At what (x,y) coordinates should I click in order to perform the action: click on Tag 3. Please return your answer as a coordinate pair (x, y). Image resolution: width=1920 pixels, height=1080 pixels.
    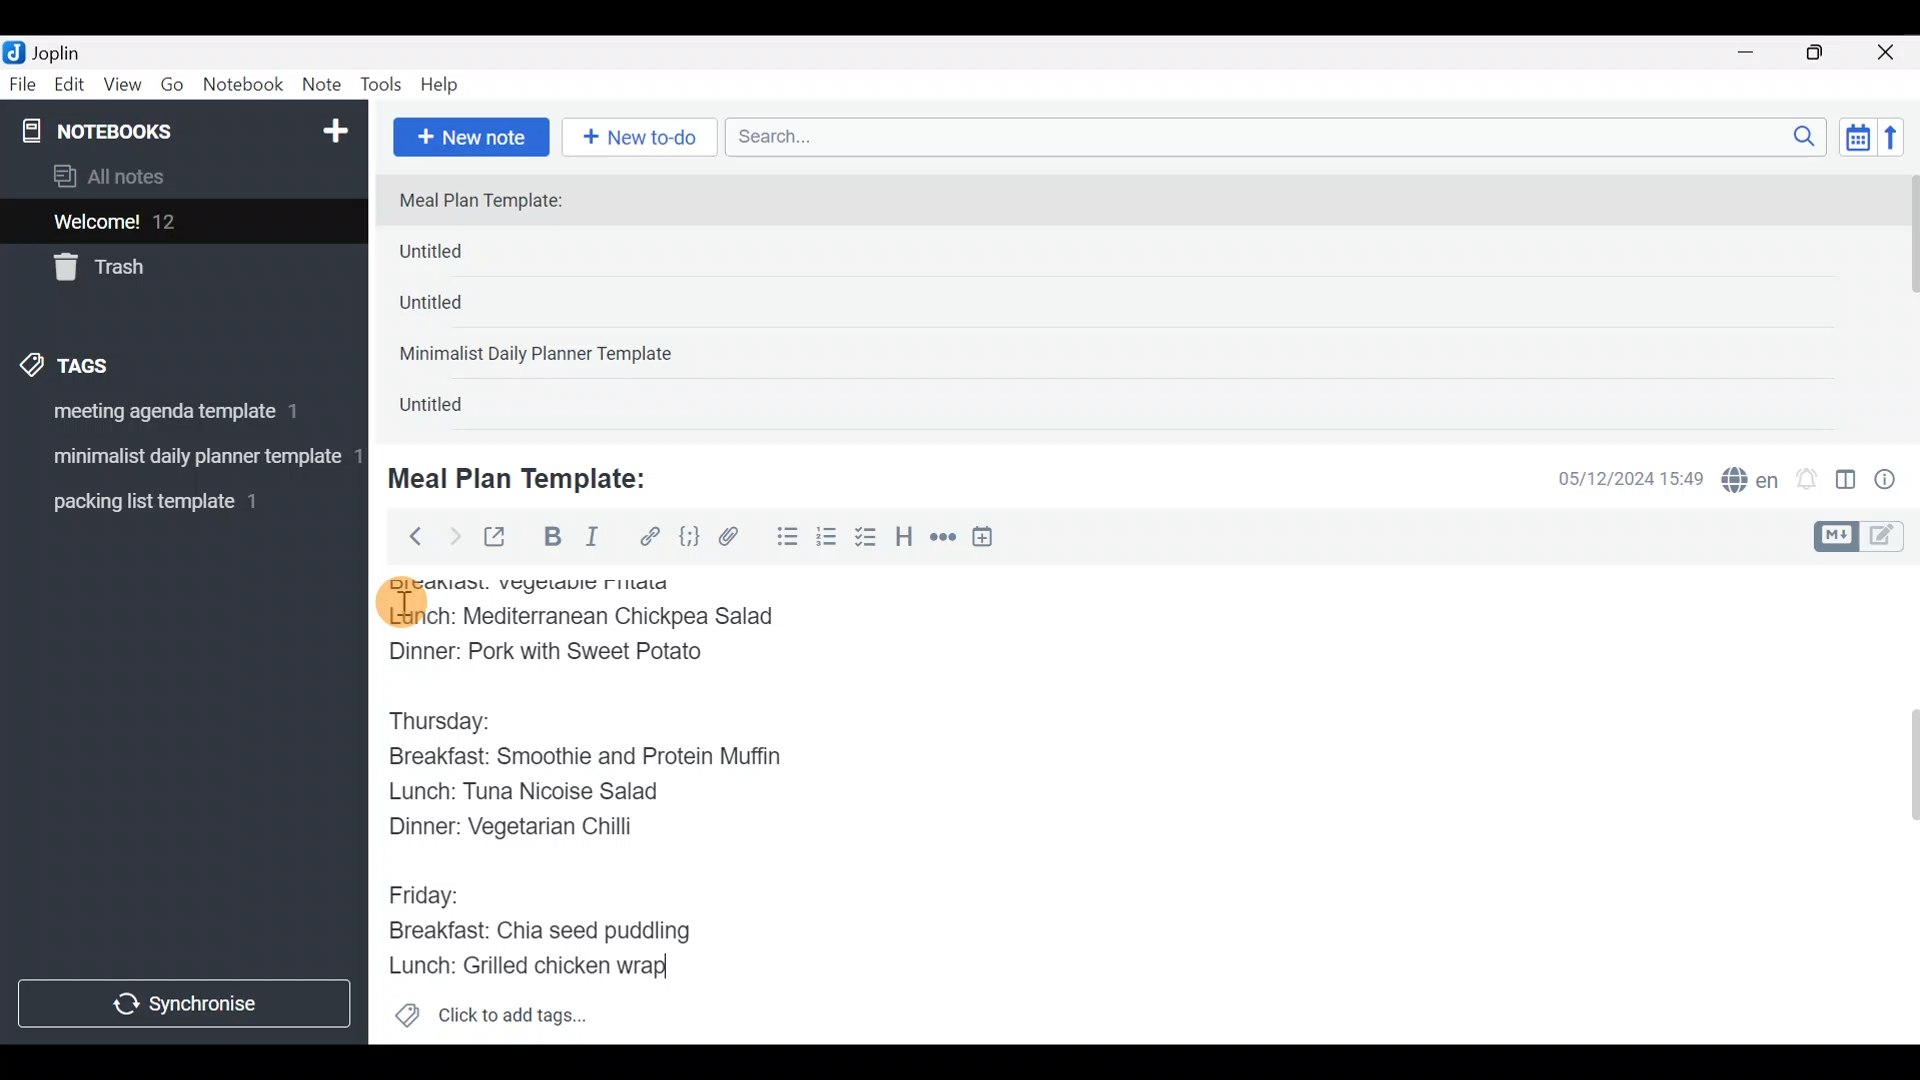
    Looking at the image, I should click on (177, 501).